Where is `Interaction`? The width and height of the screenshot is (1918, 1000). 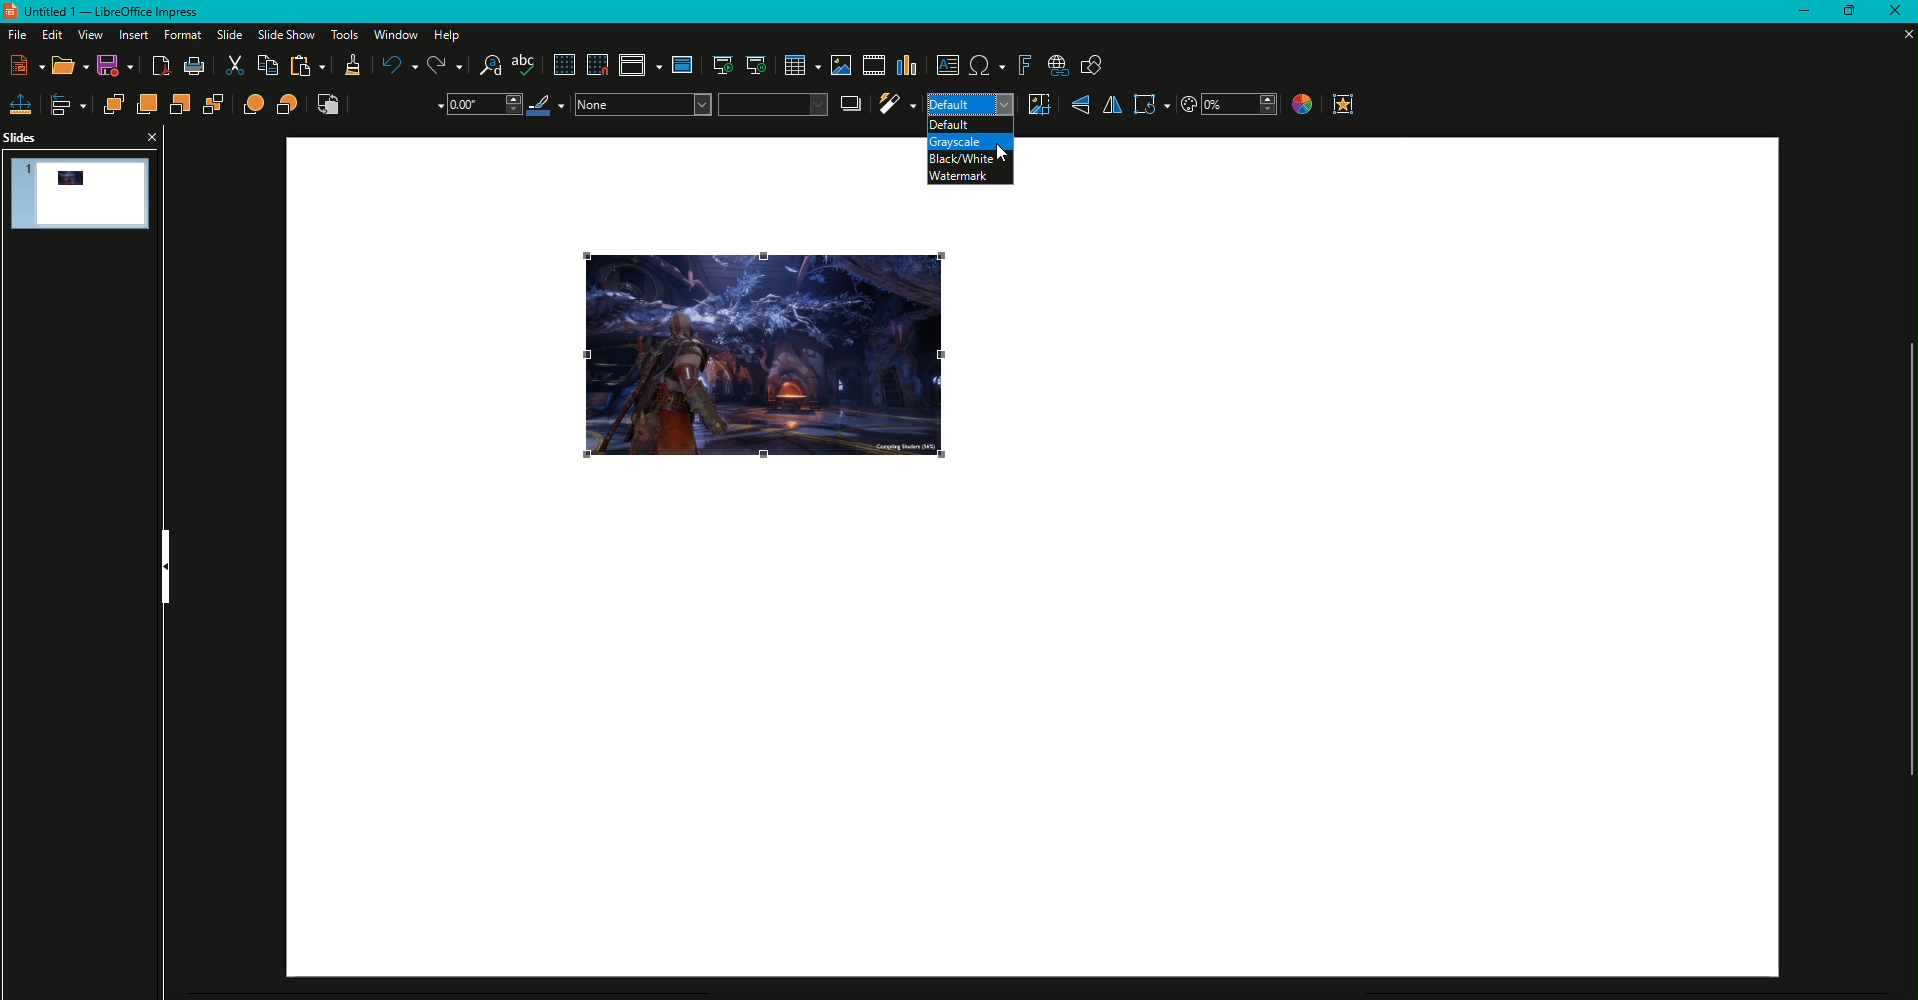
Interaction is located at coordinates (1344, 104).